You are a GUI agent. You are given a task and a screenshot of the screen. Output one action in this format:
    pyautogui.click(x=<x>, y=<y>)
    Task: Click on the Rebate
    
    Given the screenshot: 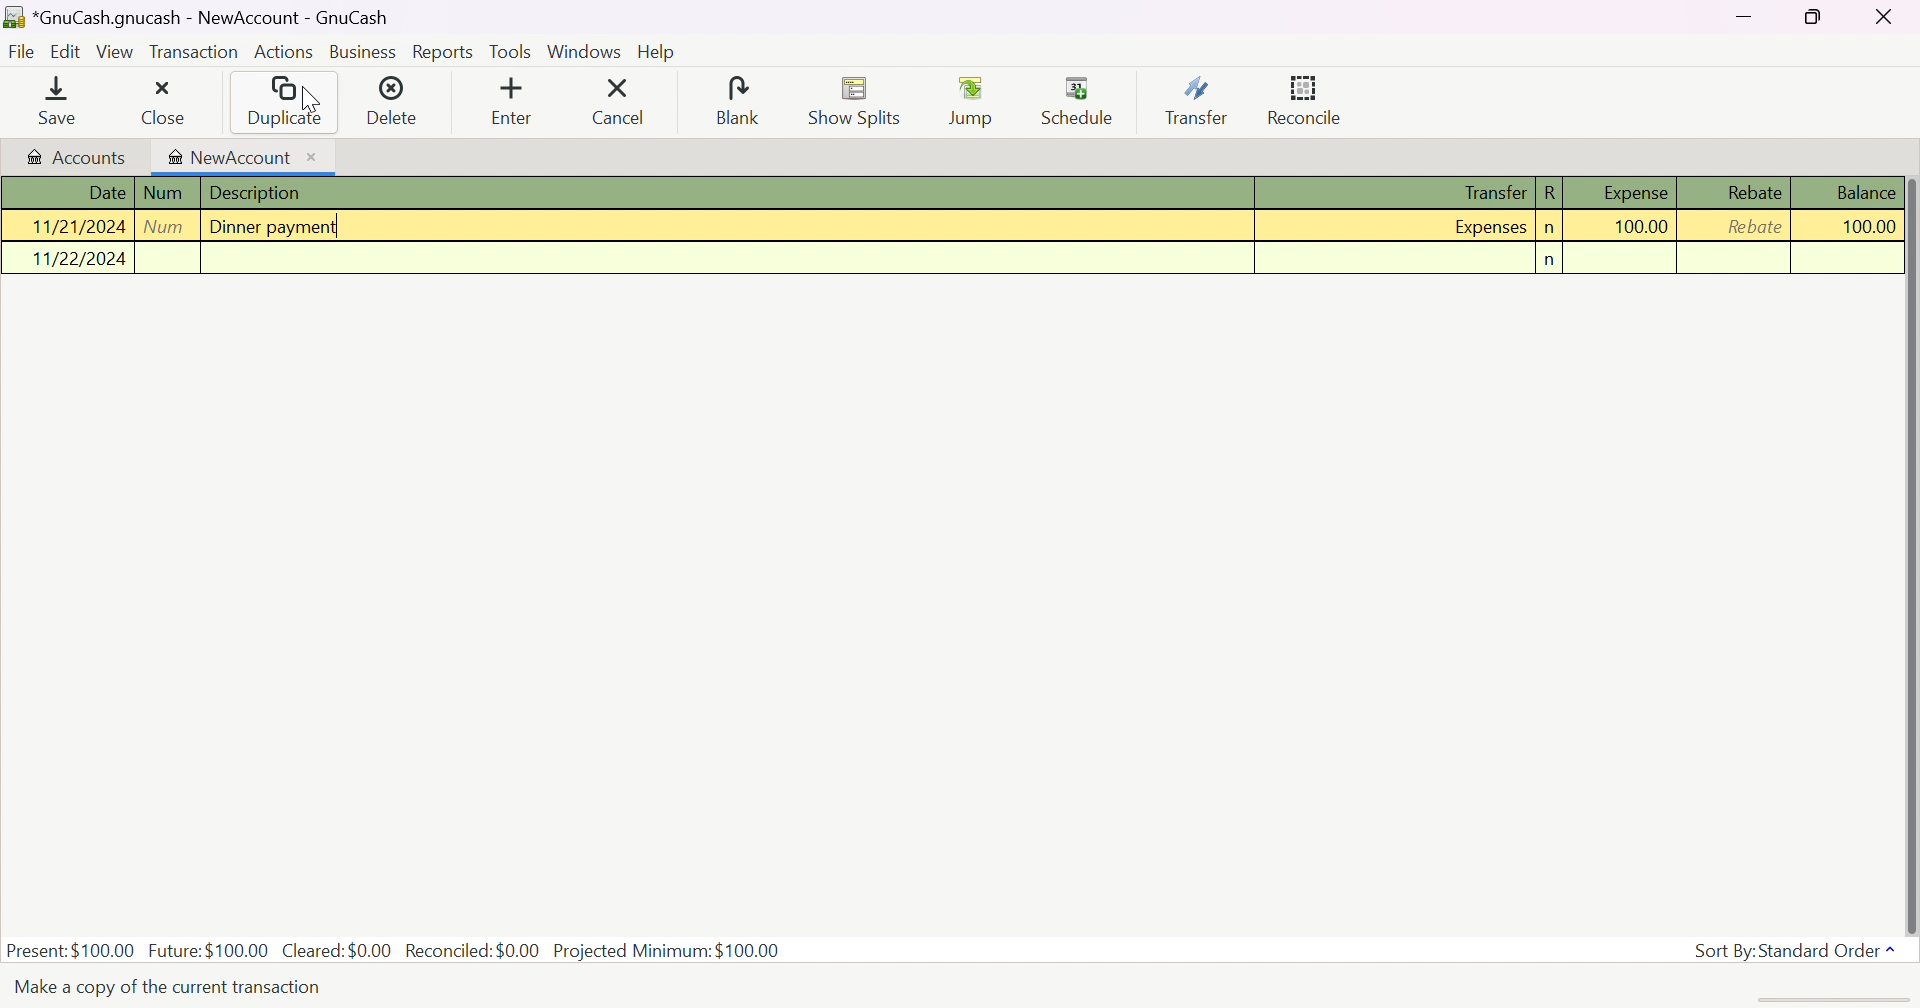 What is the action you would take?
    pyautogui.click(x=1755, y=226)
    